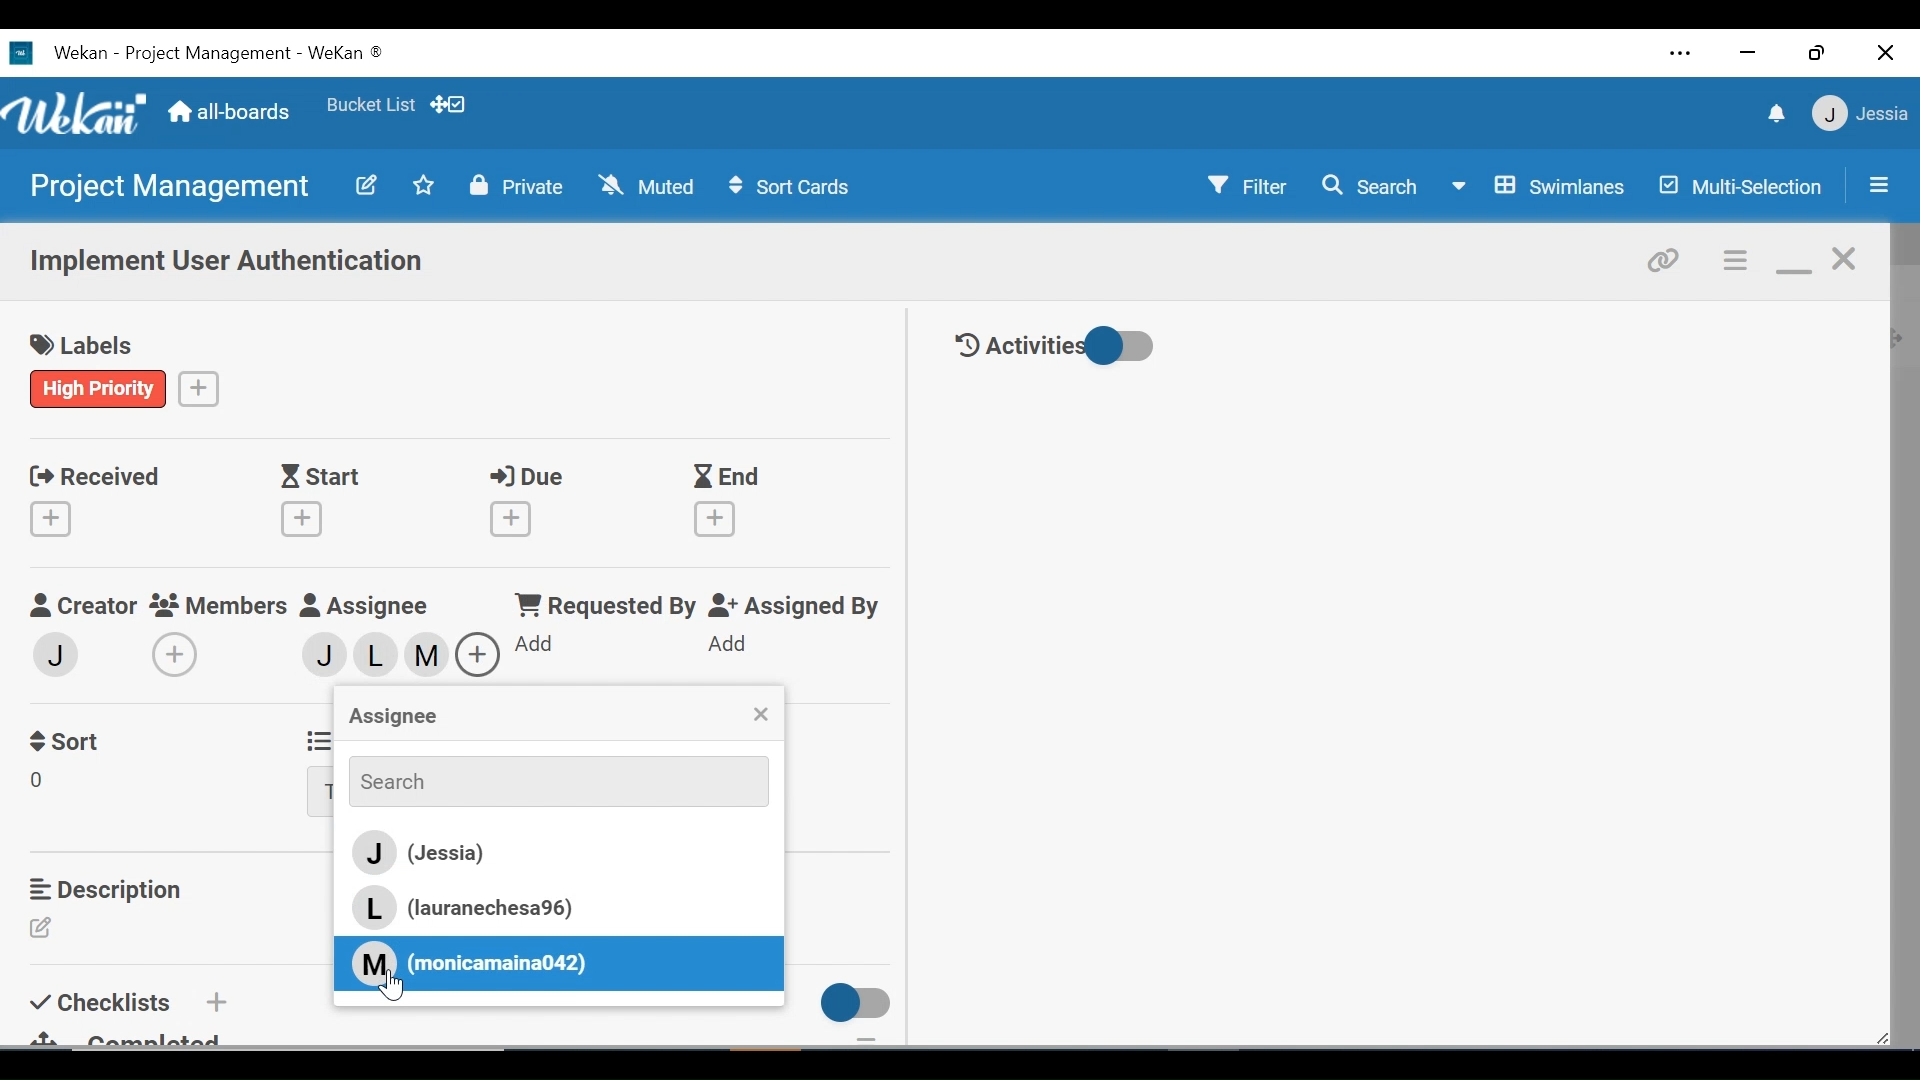 The width and height of the screenshot is (1920, 1080). What do you see at coordinates (1055, 347) in the screenshot?
I see `Toggle Activities on/off` at bounding box center [1055, 347].